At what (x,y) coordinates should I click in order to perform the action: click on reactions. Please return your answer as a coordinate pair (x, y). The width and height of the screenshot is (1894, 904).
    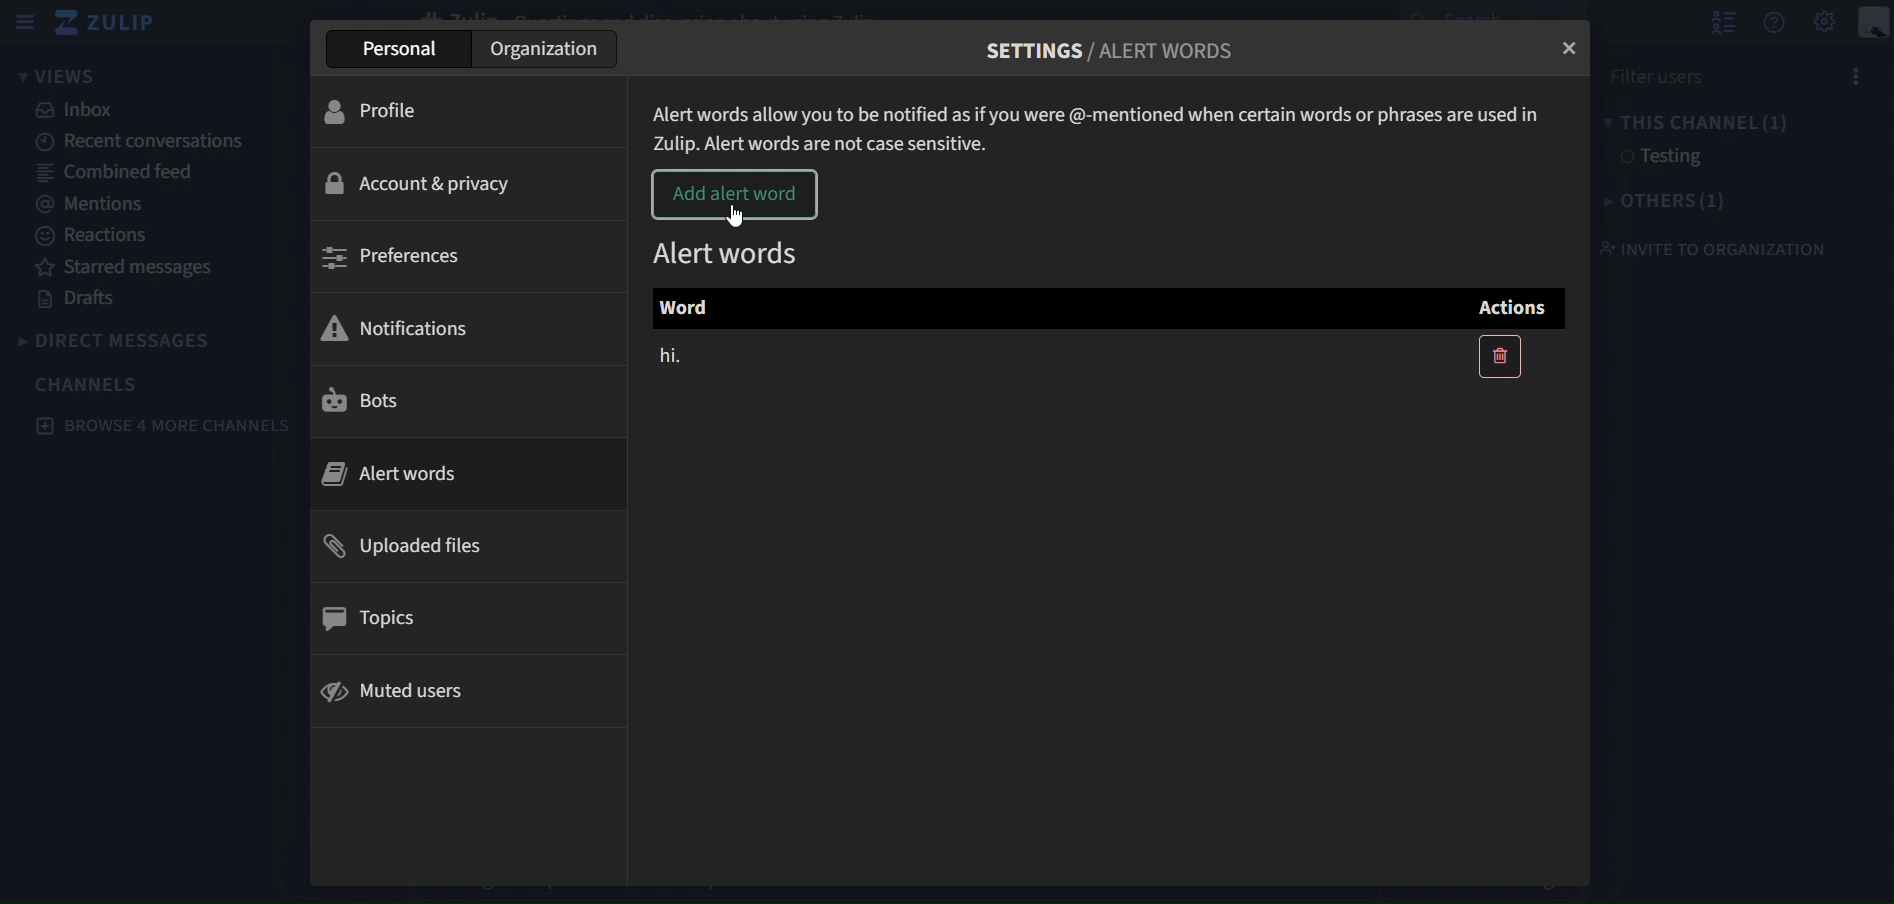
    Looking at the image, I should click on (94, 235).